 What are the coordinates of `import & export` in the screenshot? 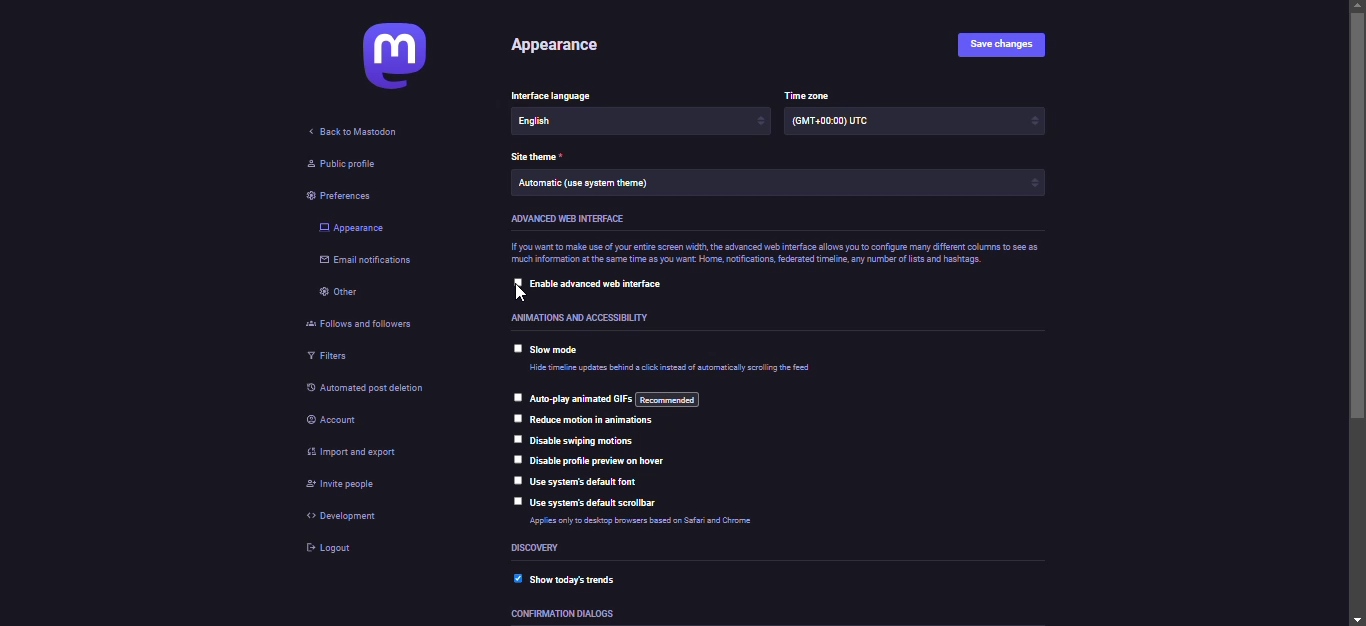 It's located at (347, 455).